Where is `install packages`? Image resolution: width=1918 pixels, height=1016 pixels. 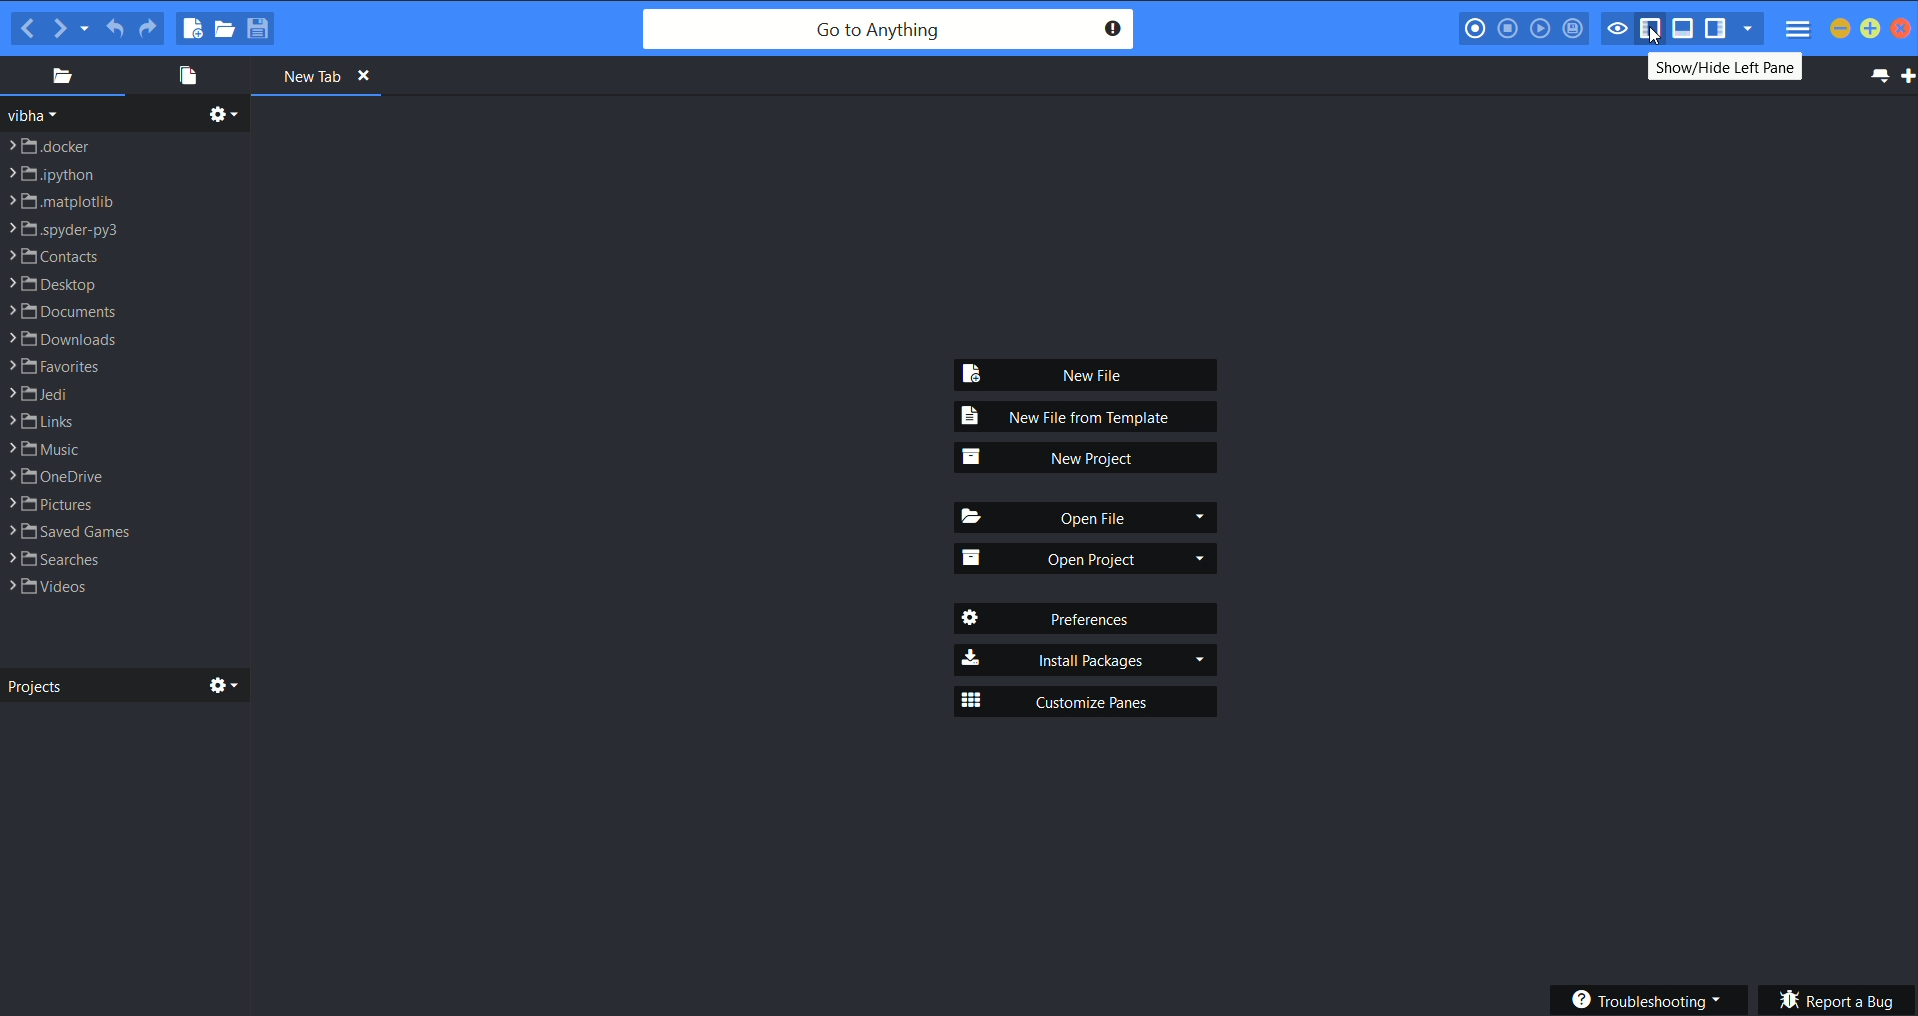
install packages is located at coordinates (1087, 660).